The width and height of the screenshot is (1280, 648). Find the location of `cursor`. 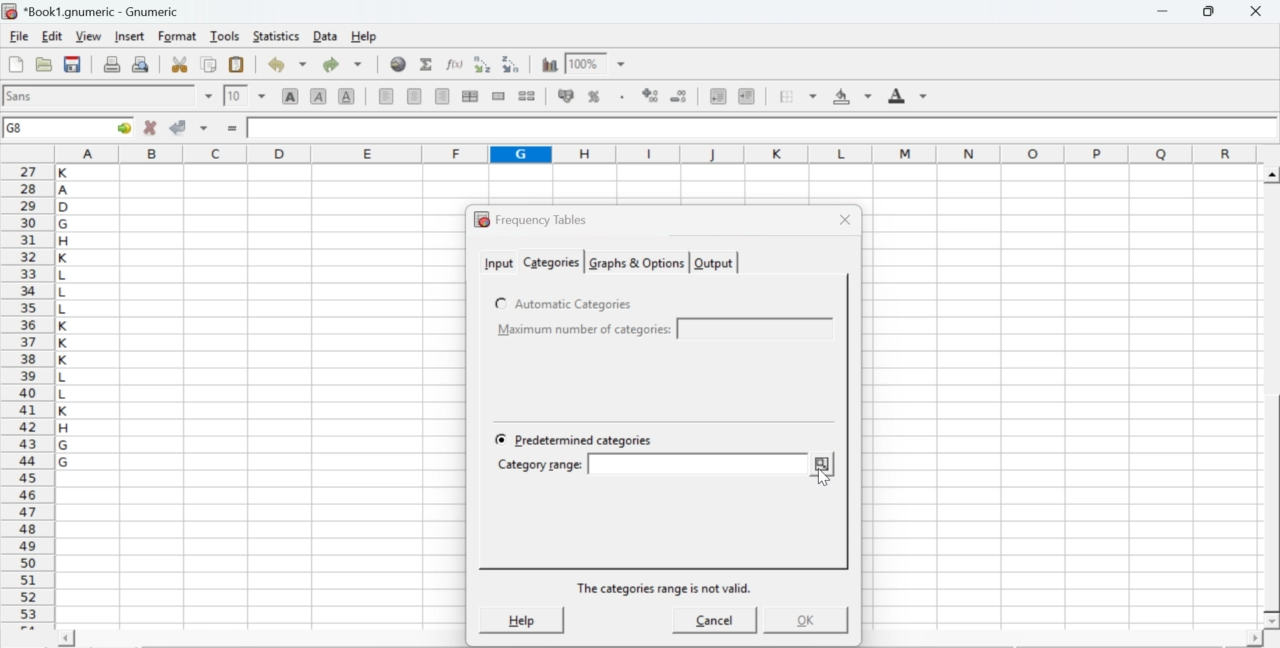

cursor is located at coordinates (826, 479).